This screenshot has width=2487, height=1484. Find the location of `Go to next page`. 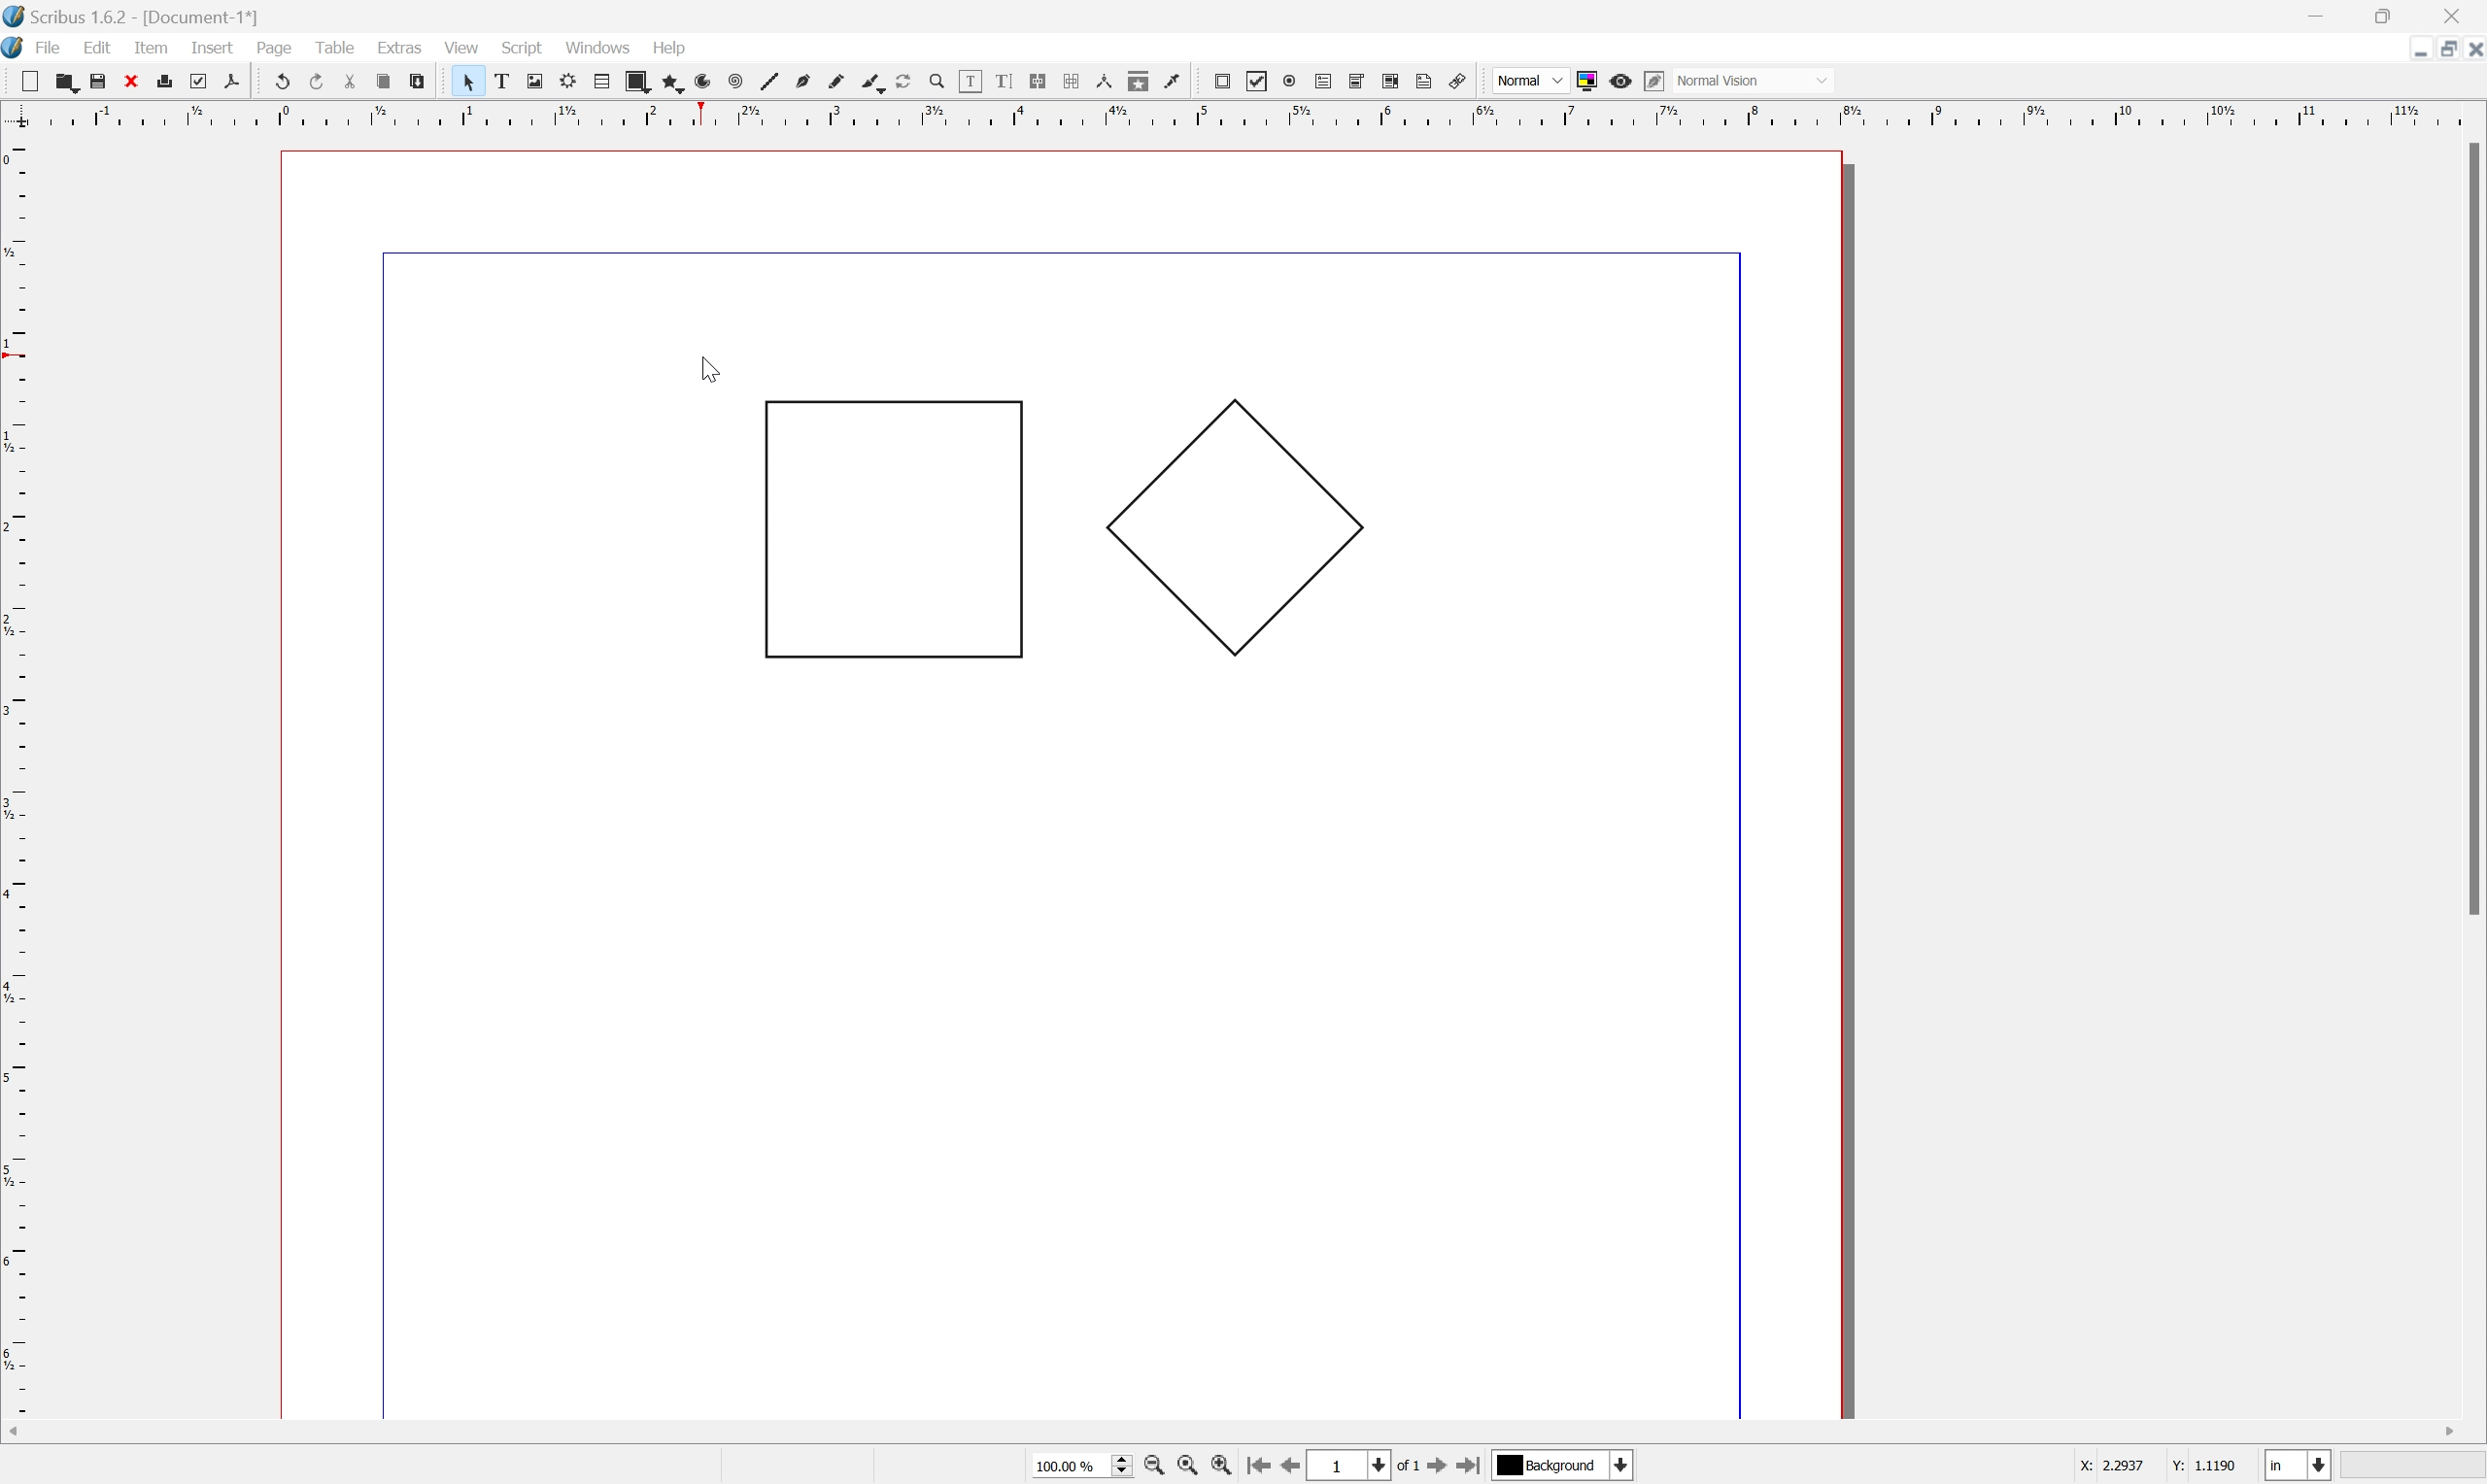

Go to next page is located at coordinates (1432, 1468).